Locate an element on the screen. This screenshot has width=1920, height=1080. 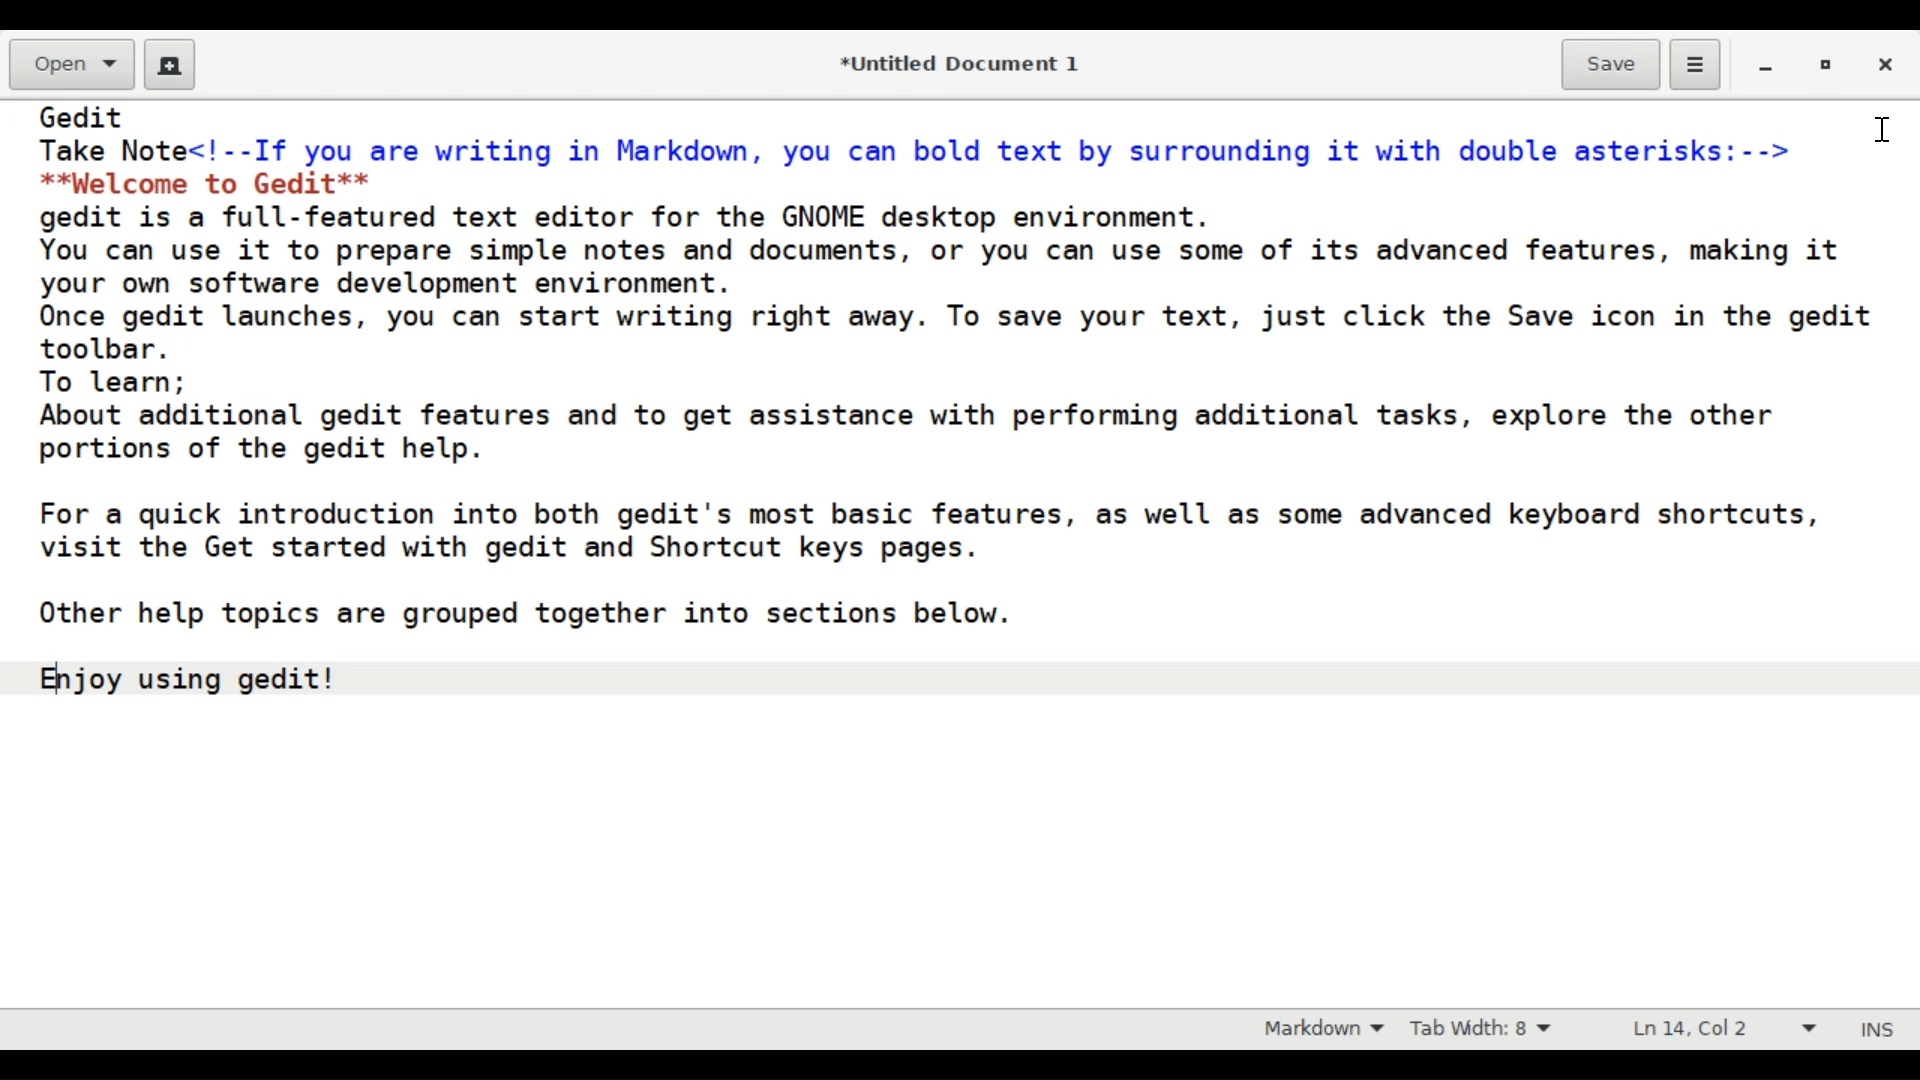
Line & column preference  is located at coordinates (1724, 1027).